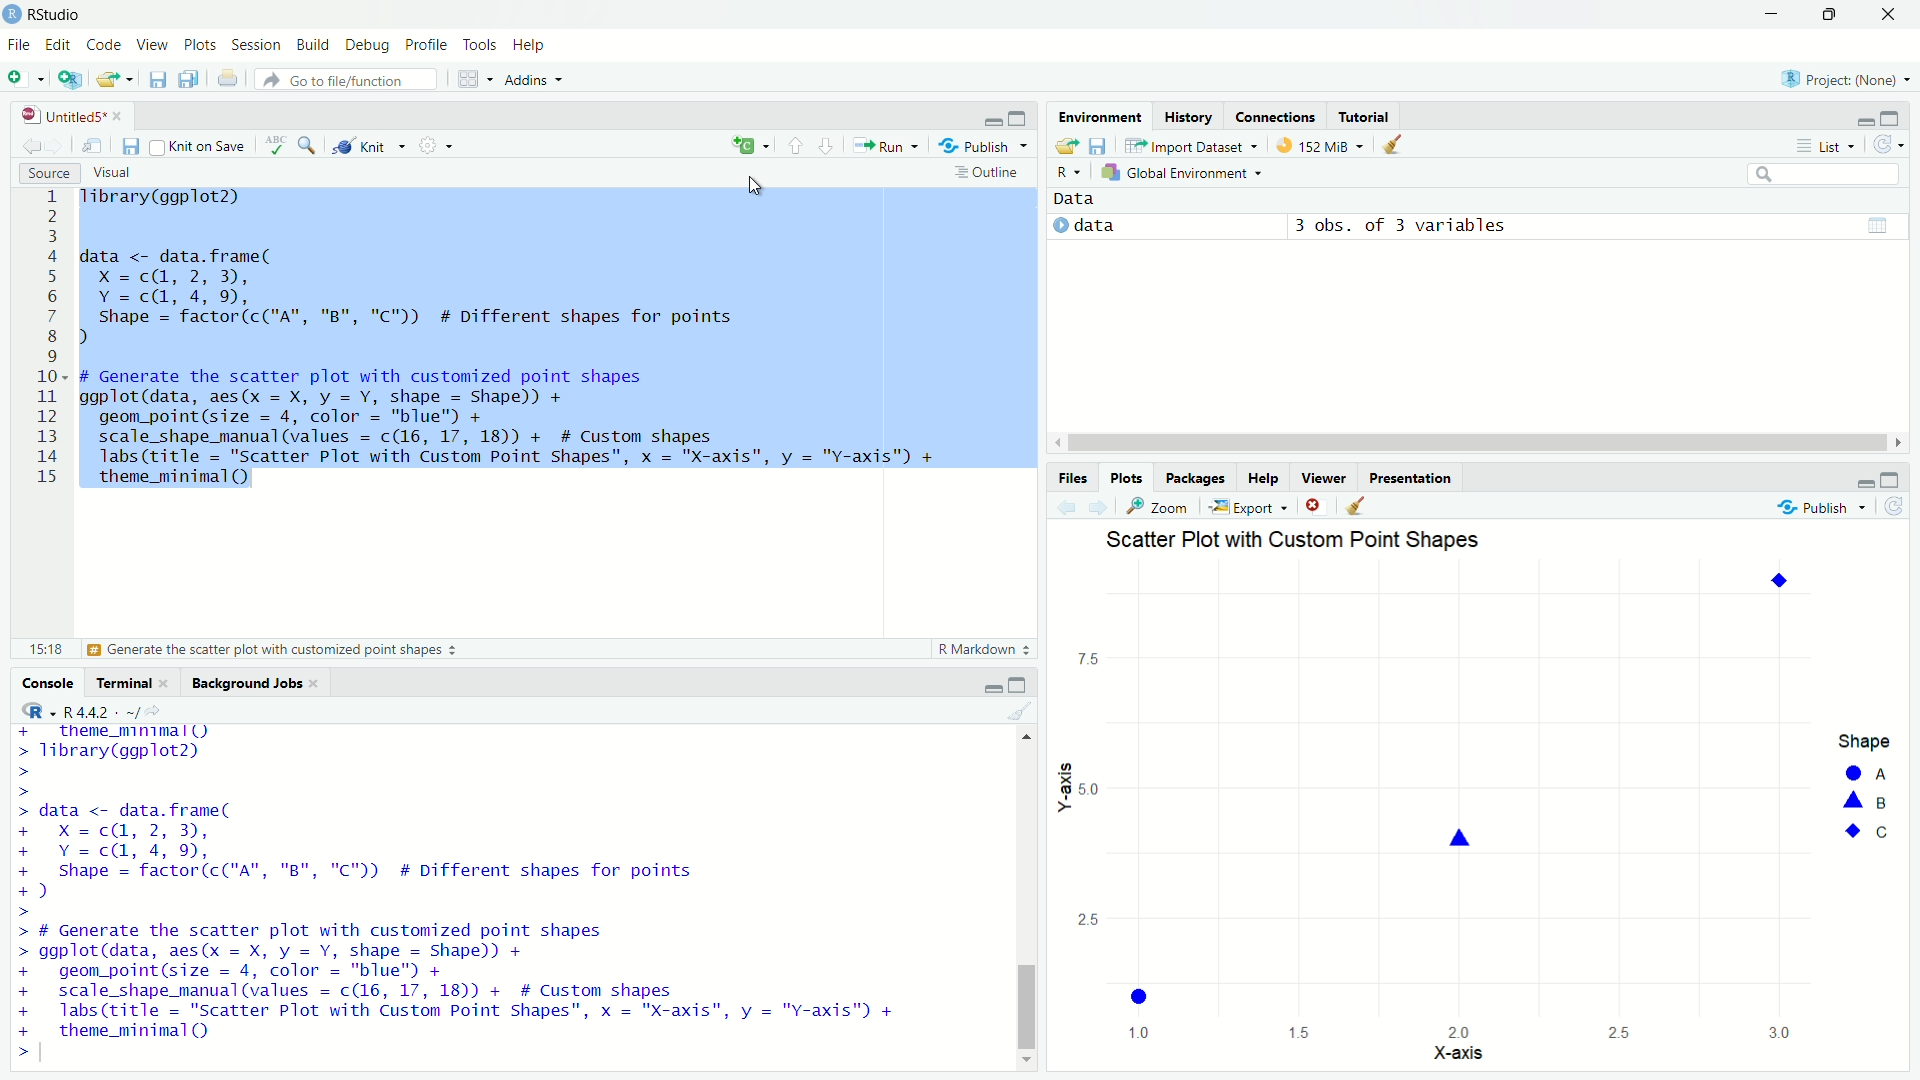  Describe the element at coordinates (1321, 145) in the screenshot. I see `9 MiB` at that location.